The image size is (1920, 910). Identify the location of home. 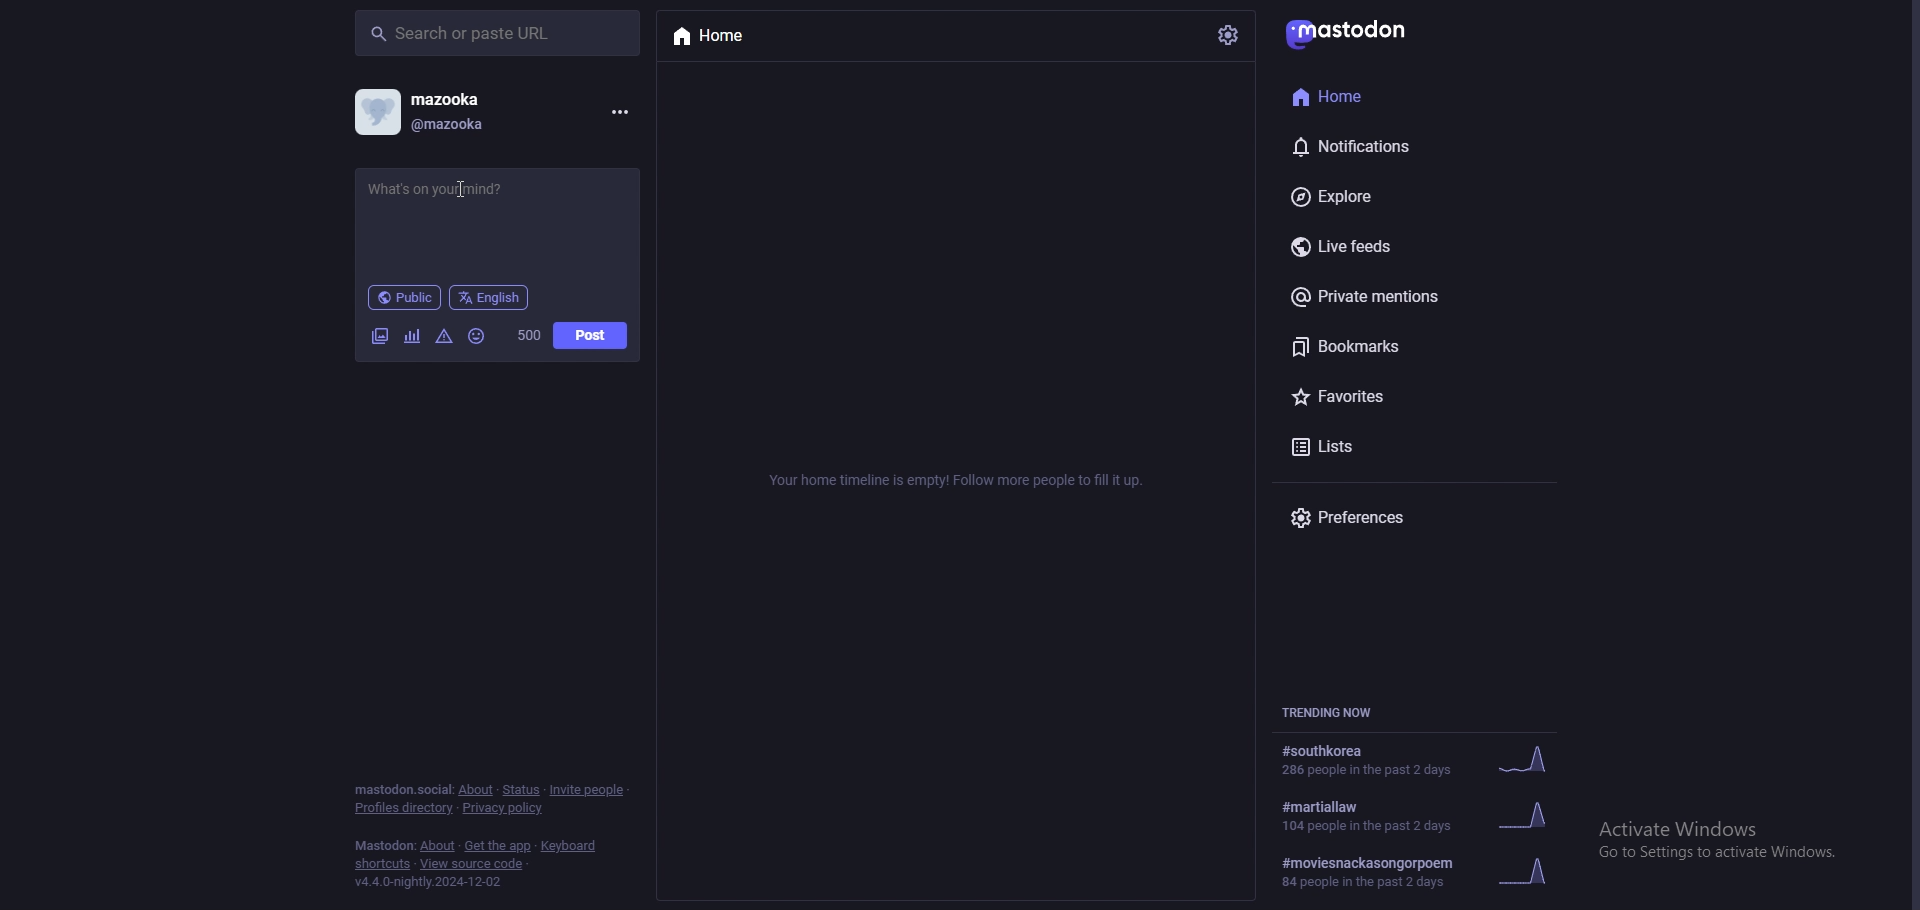
(1378, 94).